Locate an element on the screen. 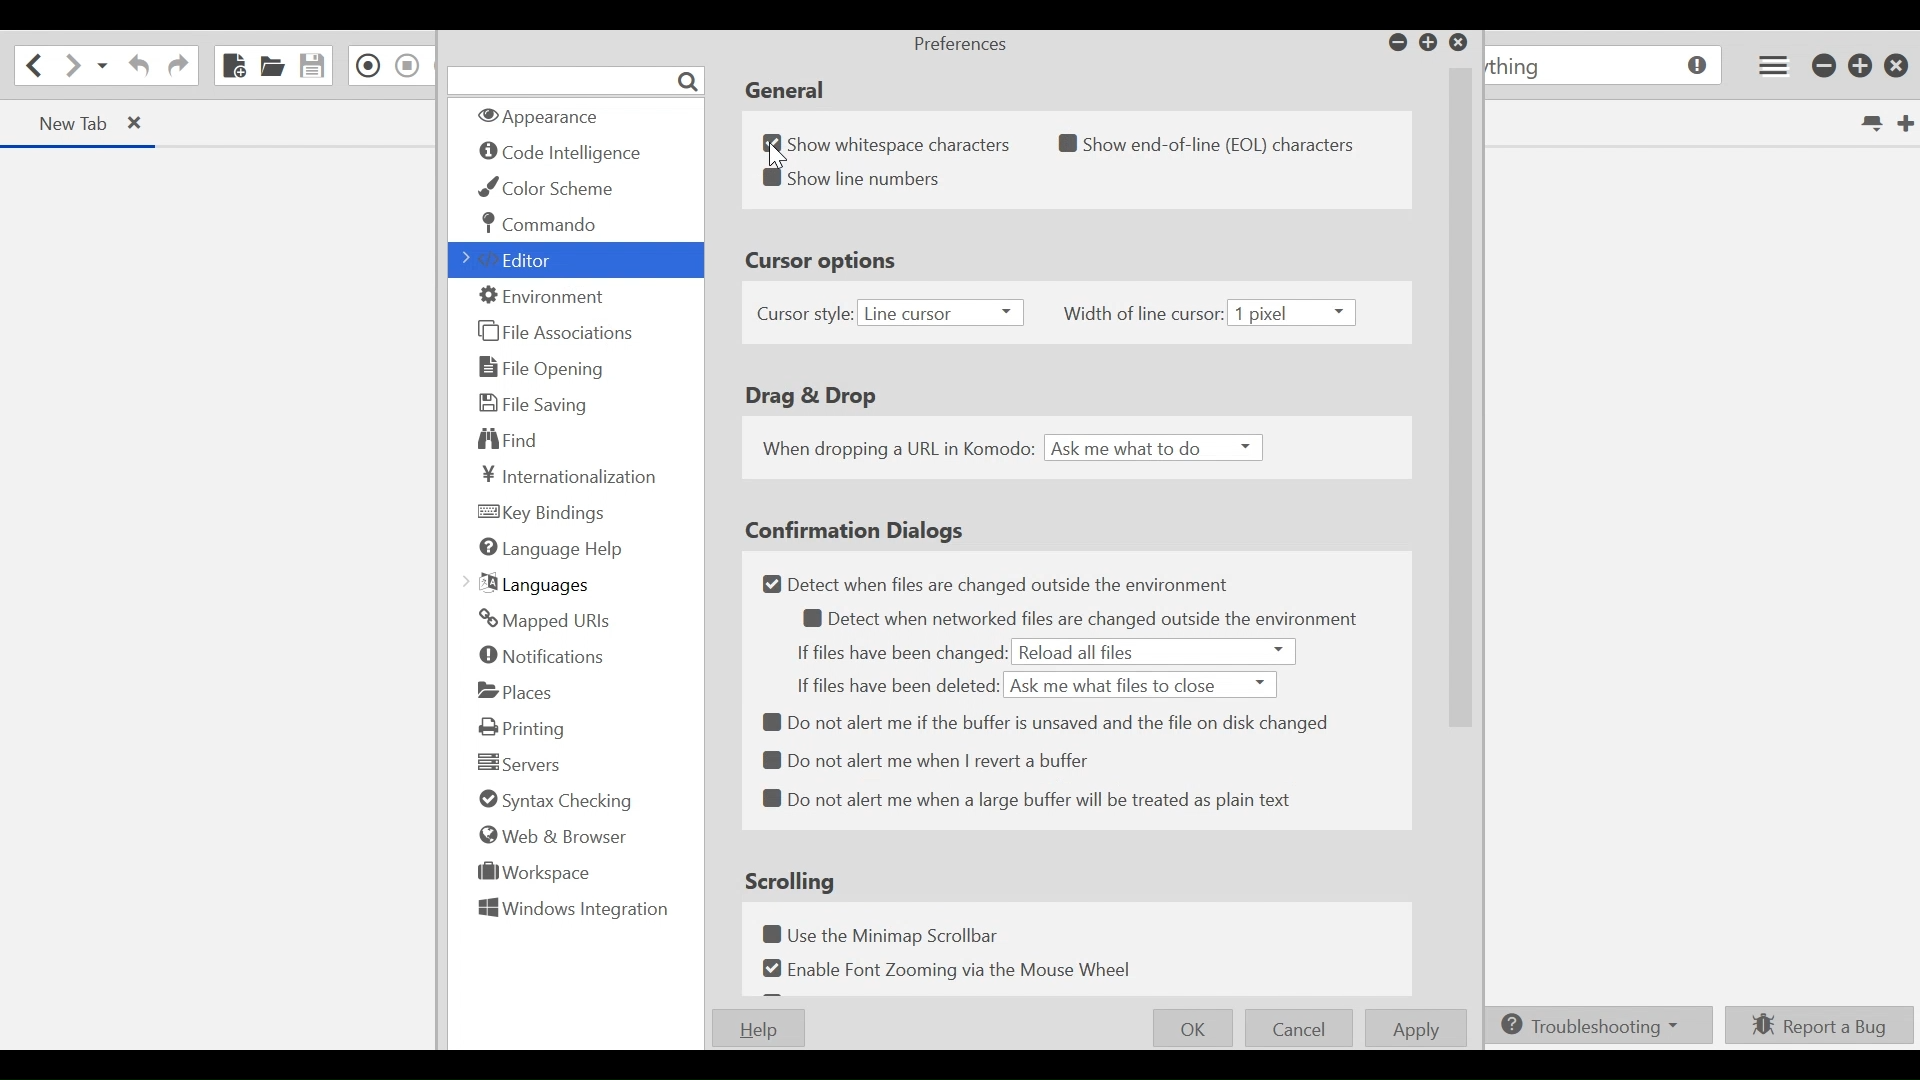  Printing is located at coordinates (524, 728).